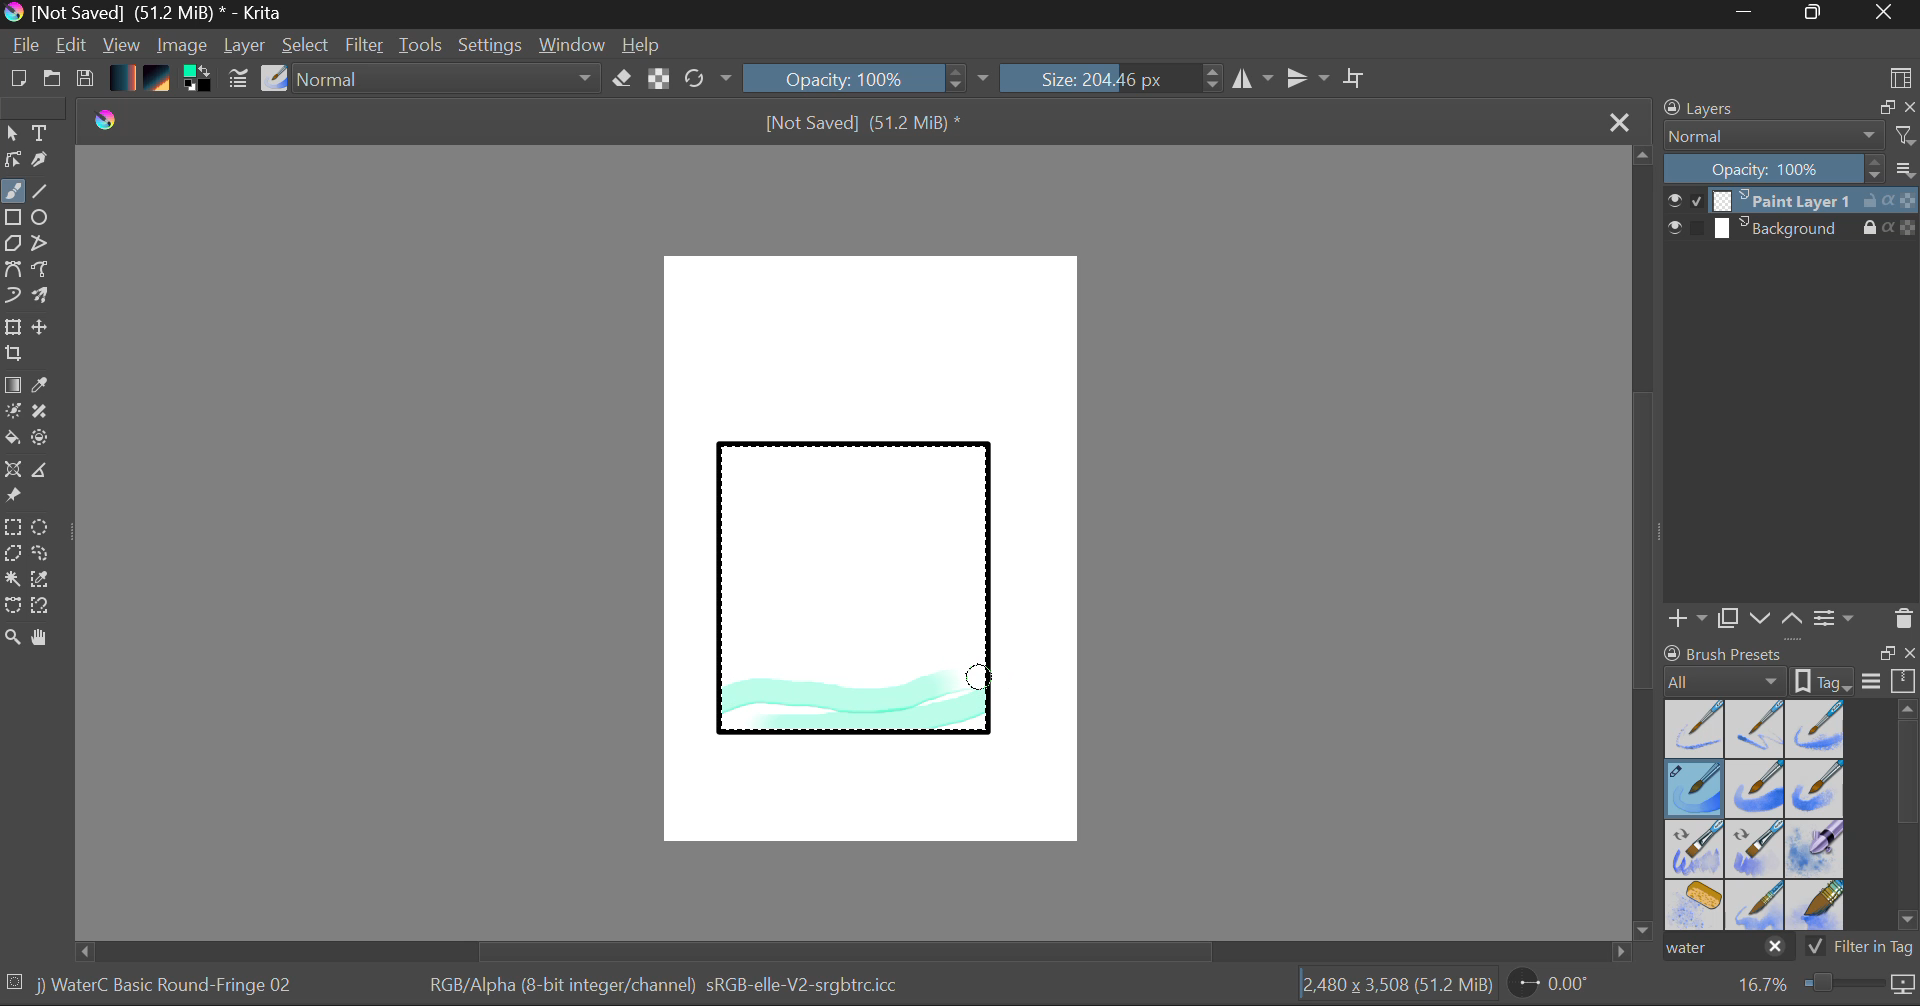 Image resolution: width=1920 pixels, height=1006 pixels. I want to click on Window Title, so click(146, 14).